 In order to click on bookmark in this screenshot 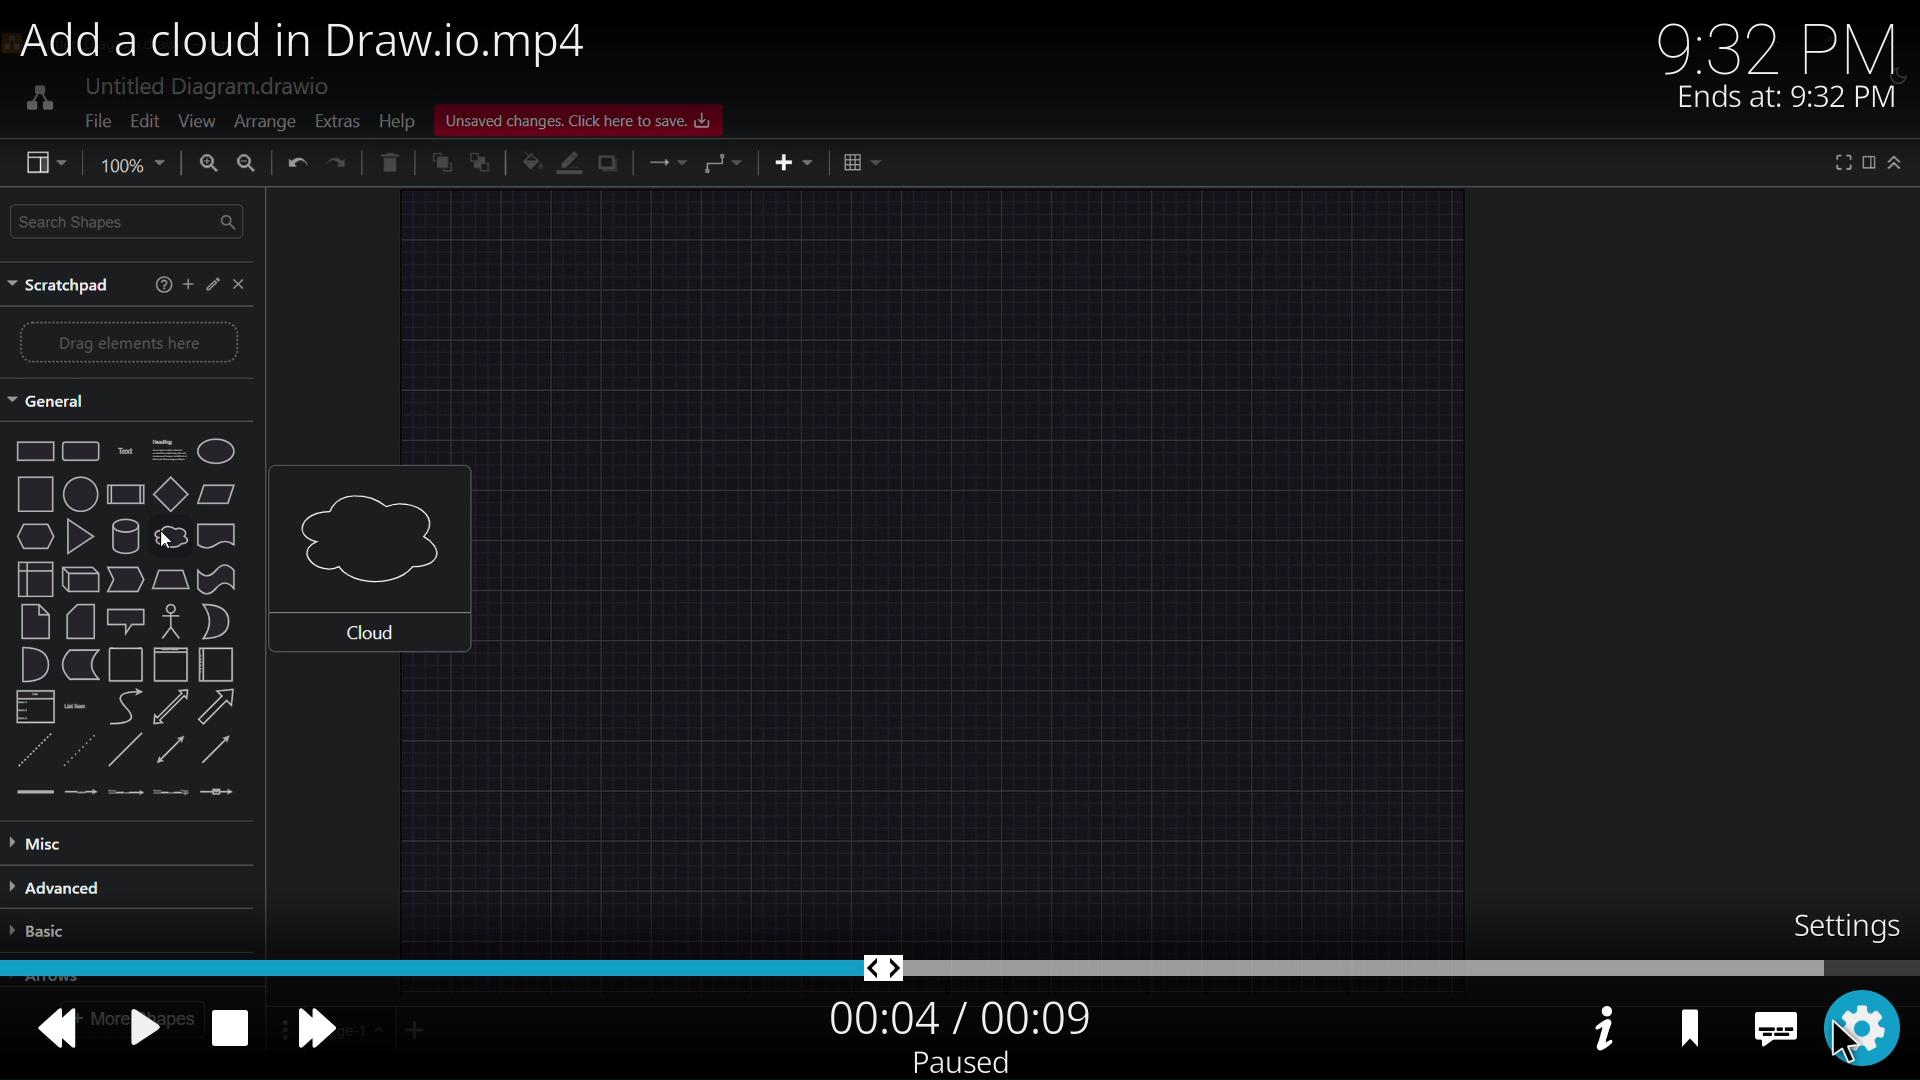, I will do `click(1694, 1033)`.